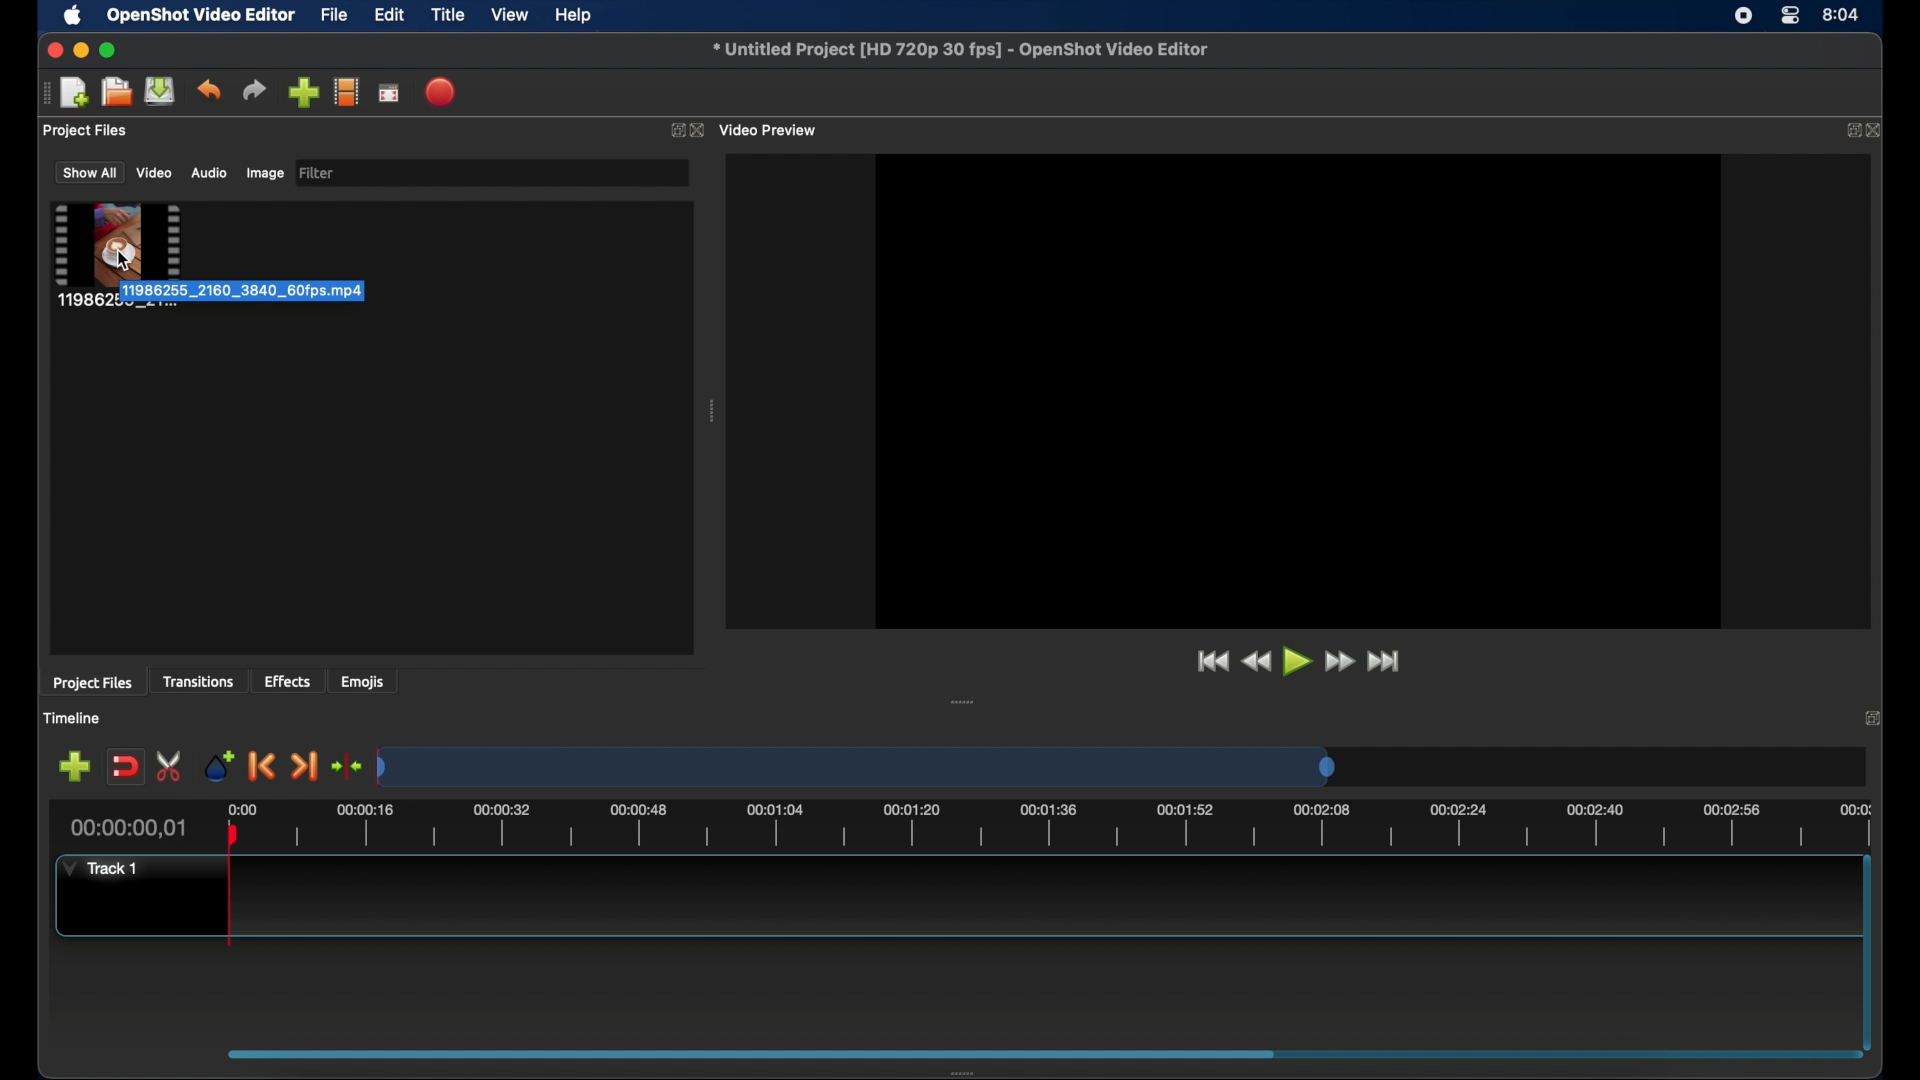 This screenshot has width=1920, height=1080. I want to click on disable  snapping, so click(124, 765).